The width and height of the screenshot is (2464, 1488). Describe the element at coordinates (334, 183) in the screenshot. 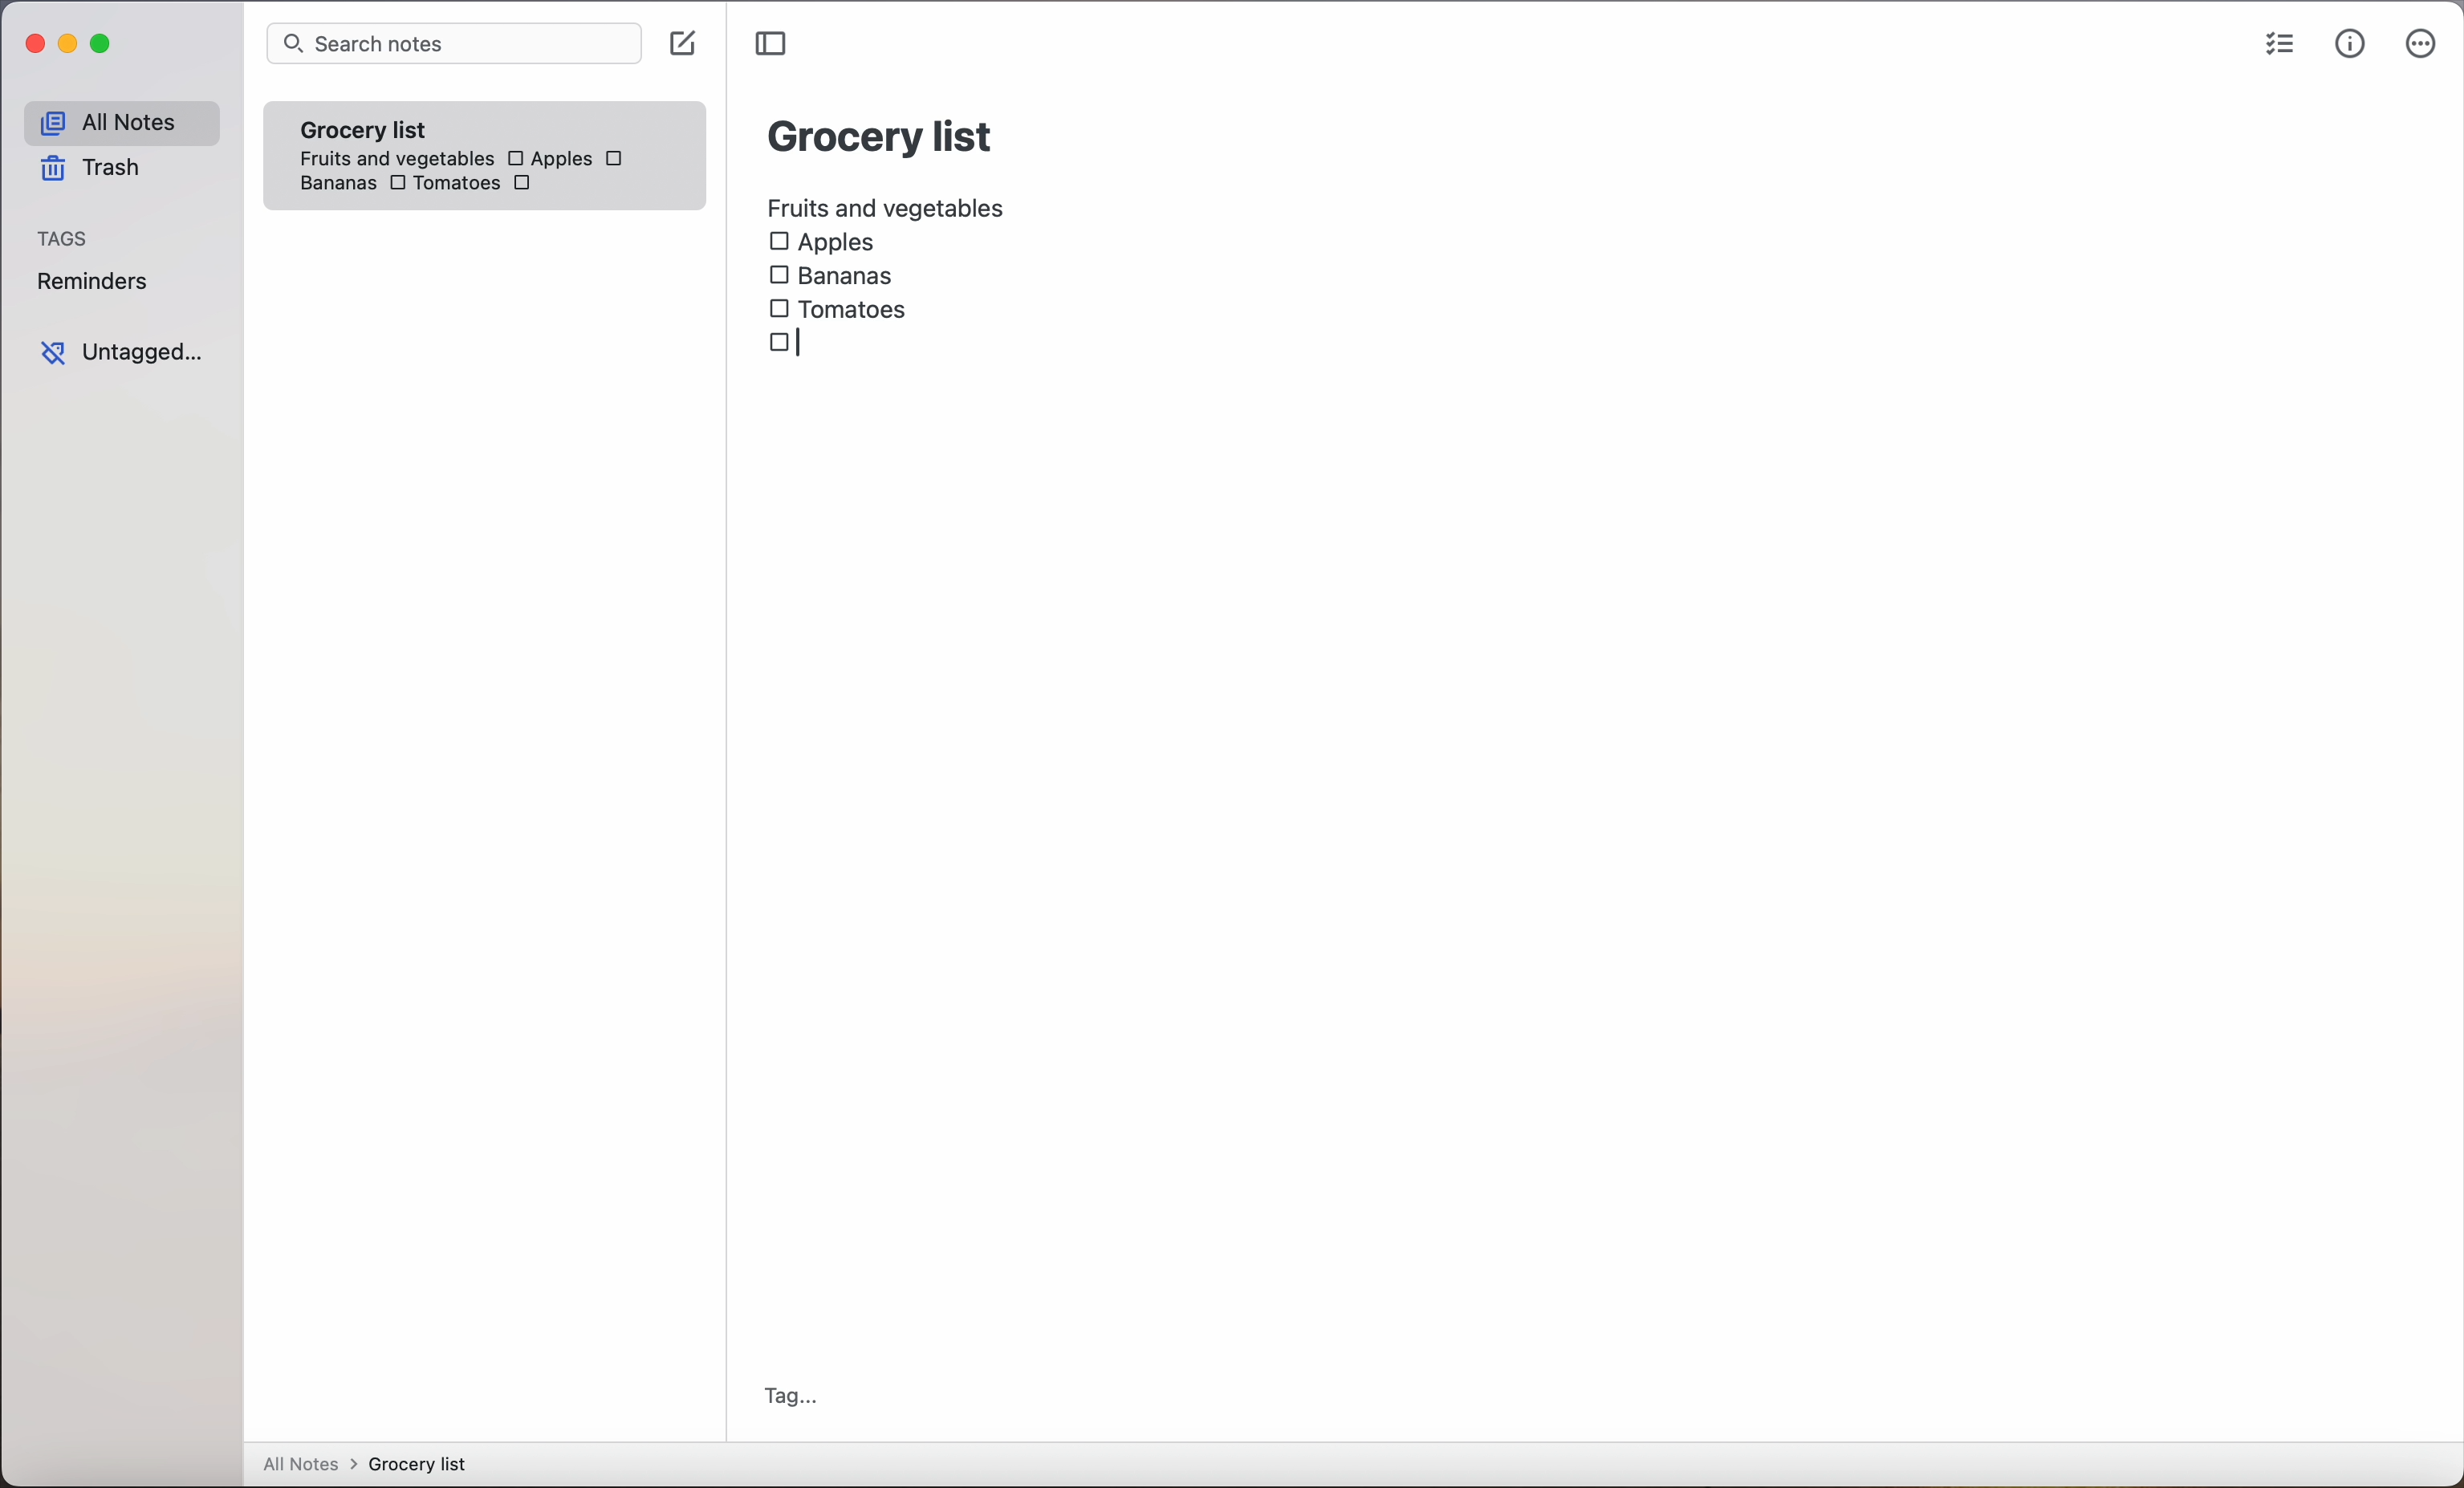

I see `bananas` at that location.